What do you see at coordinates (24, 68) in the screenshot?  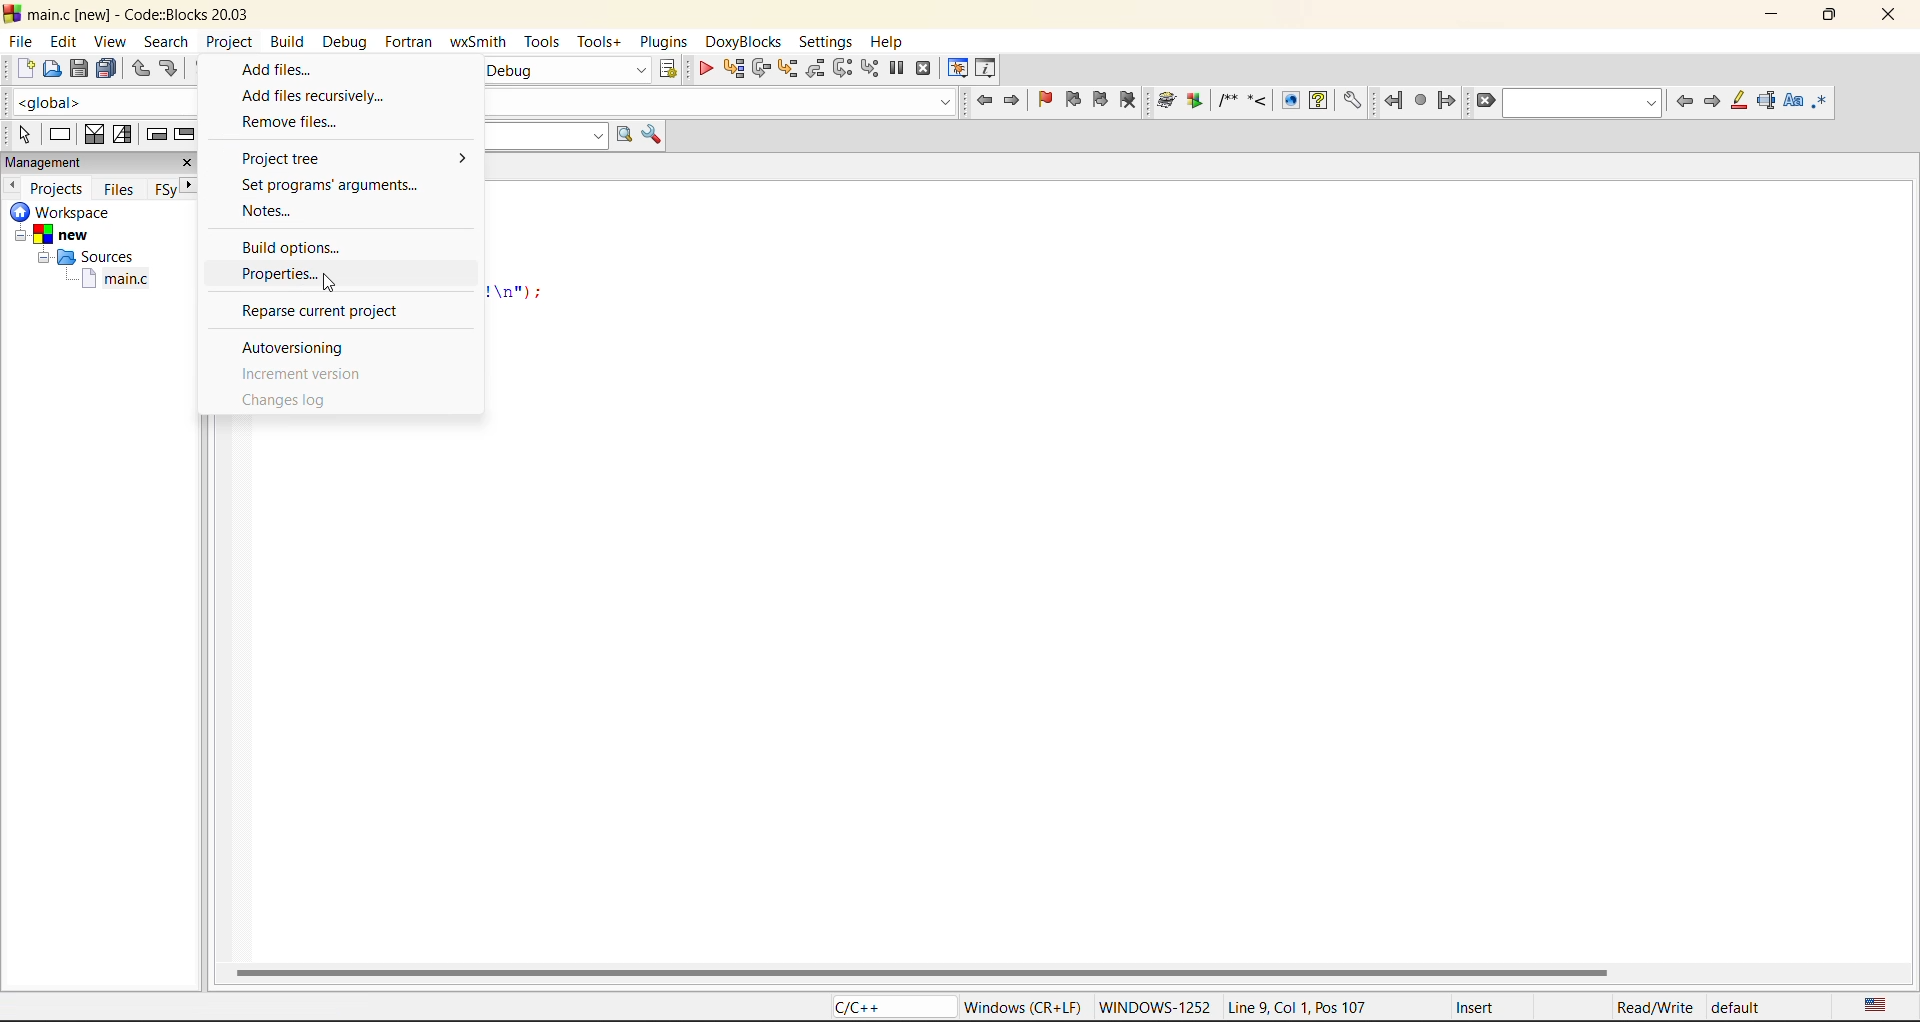 I see `new` at bounding box center [24, 68].